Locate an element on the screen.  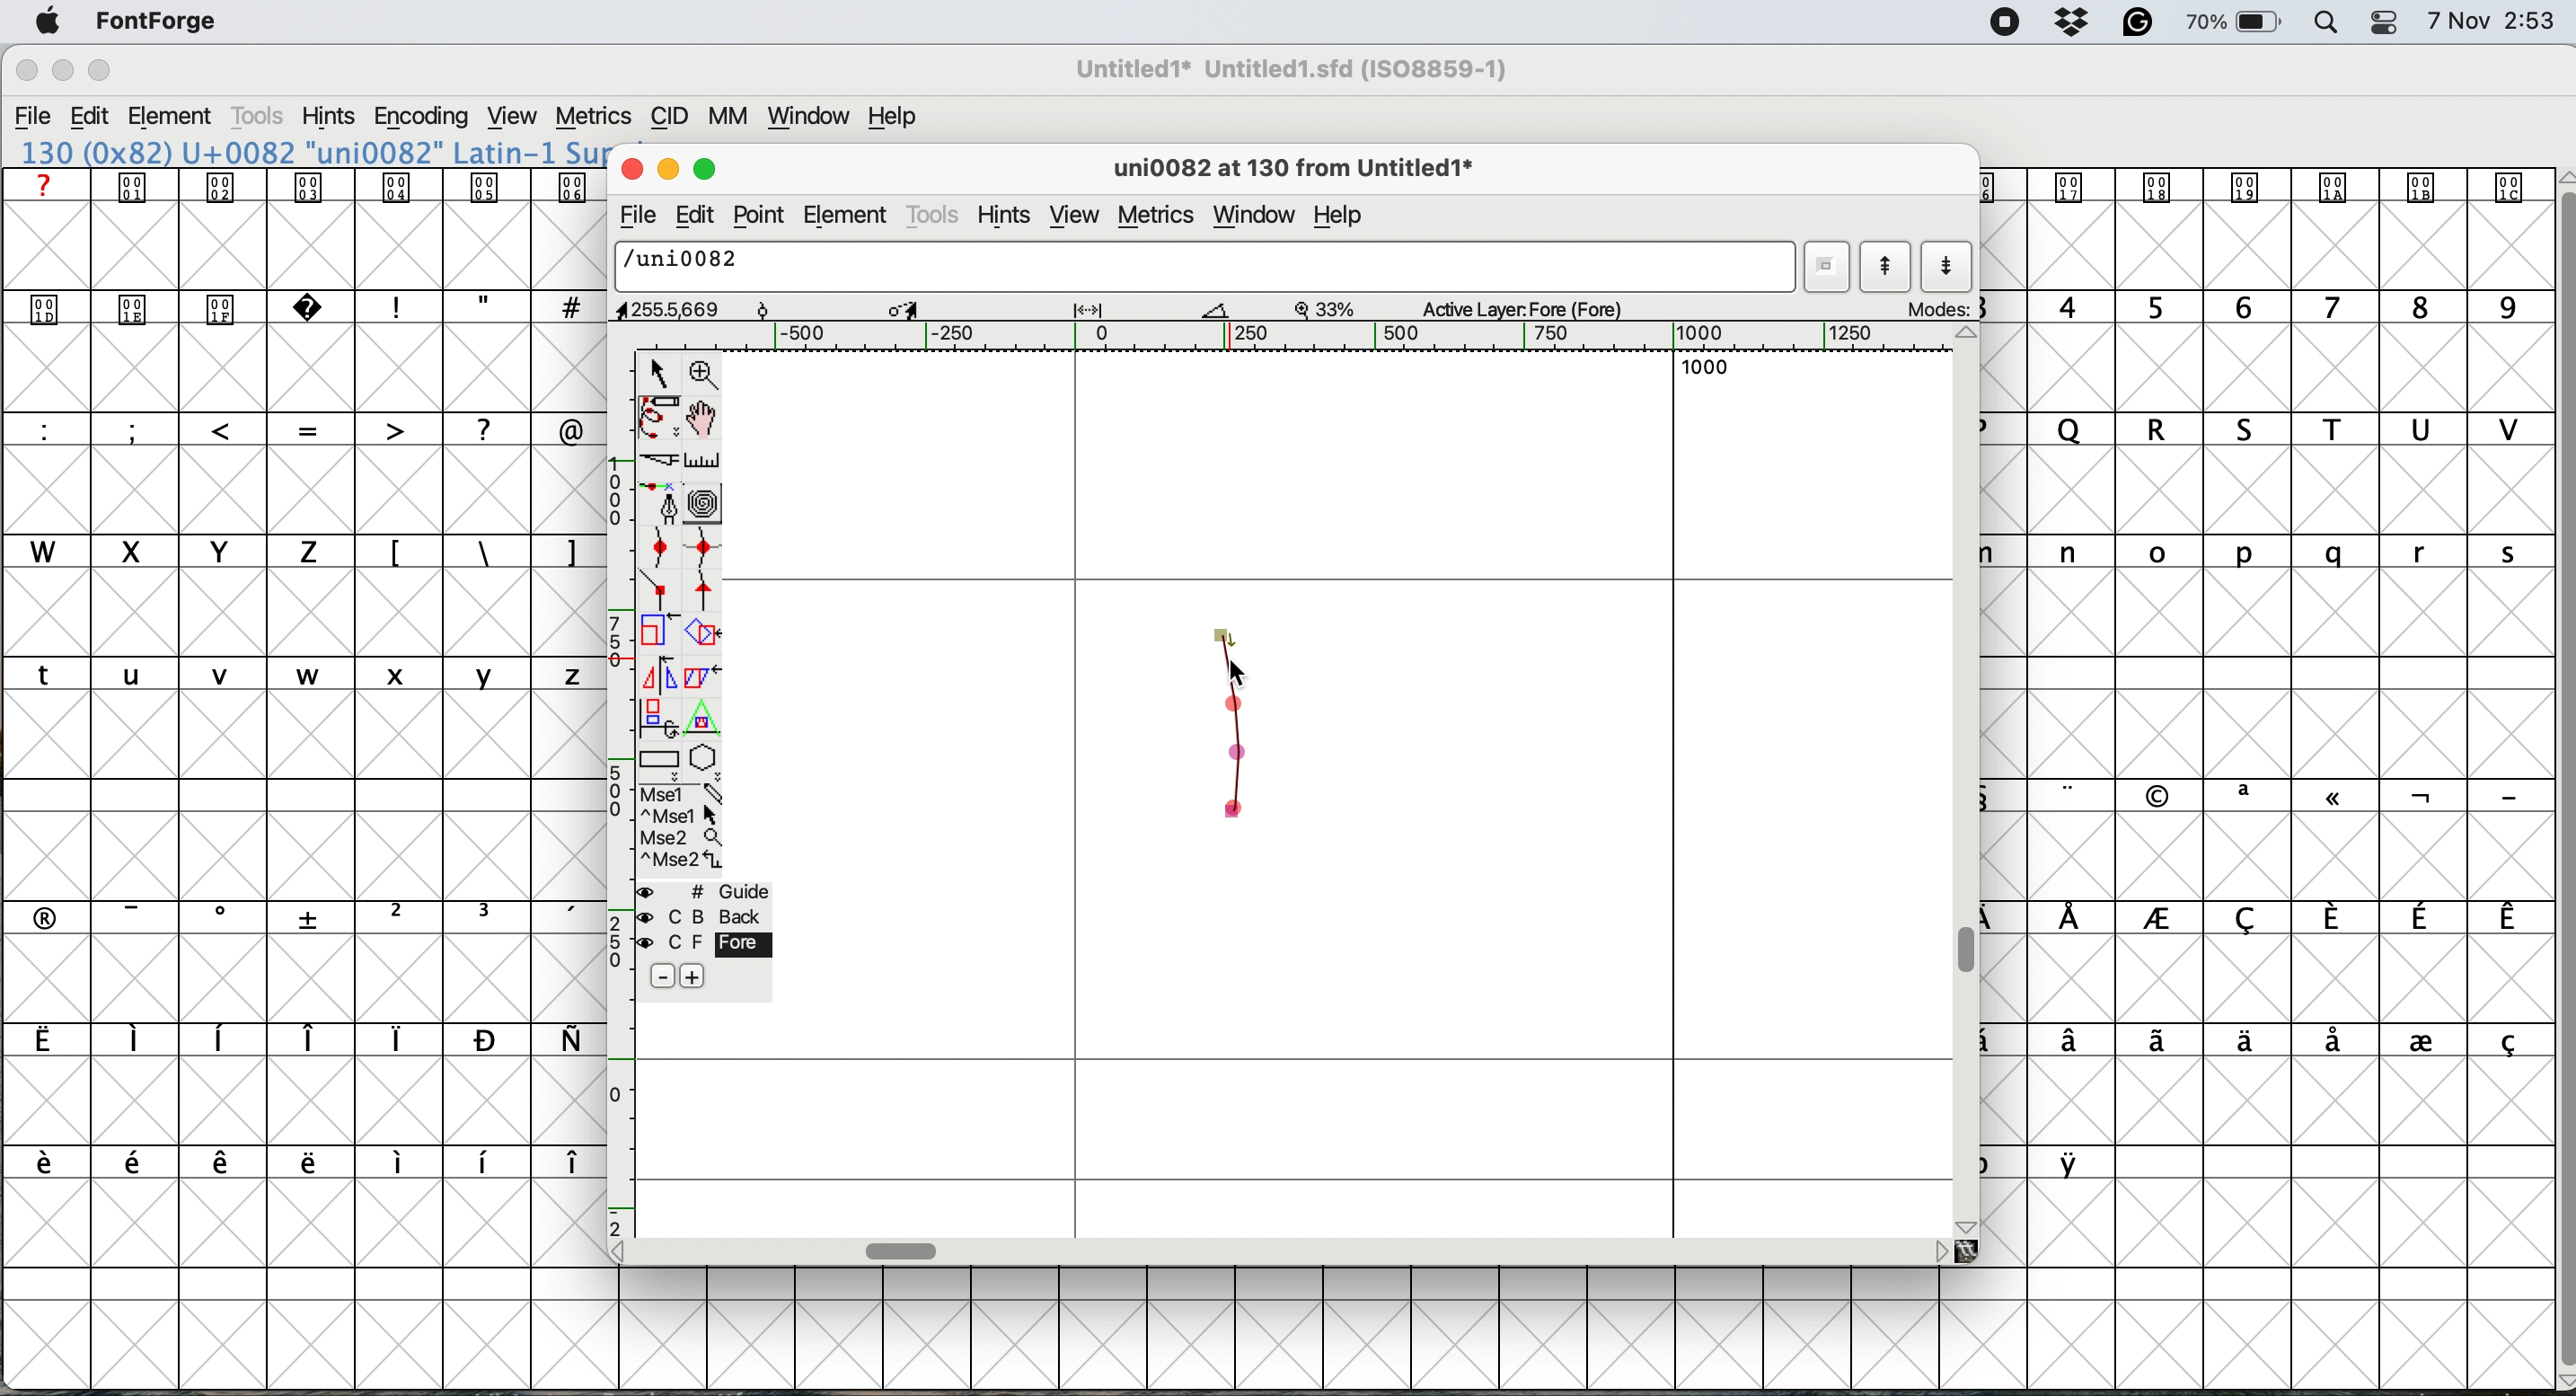
help is located at coordinates (888, 118).